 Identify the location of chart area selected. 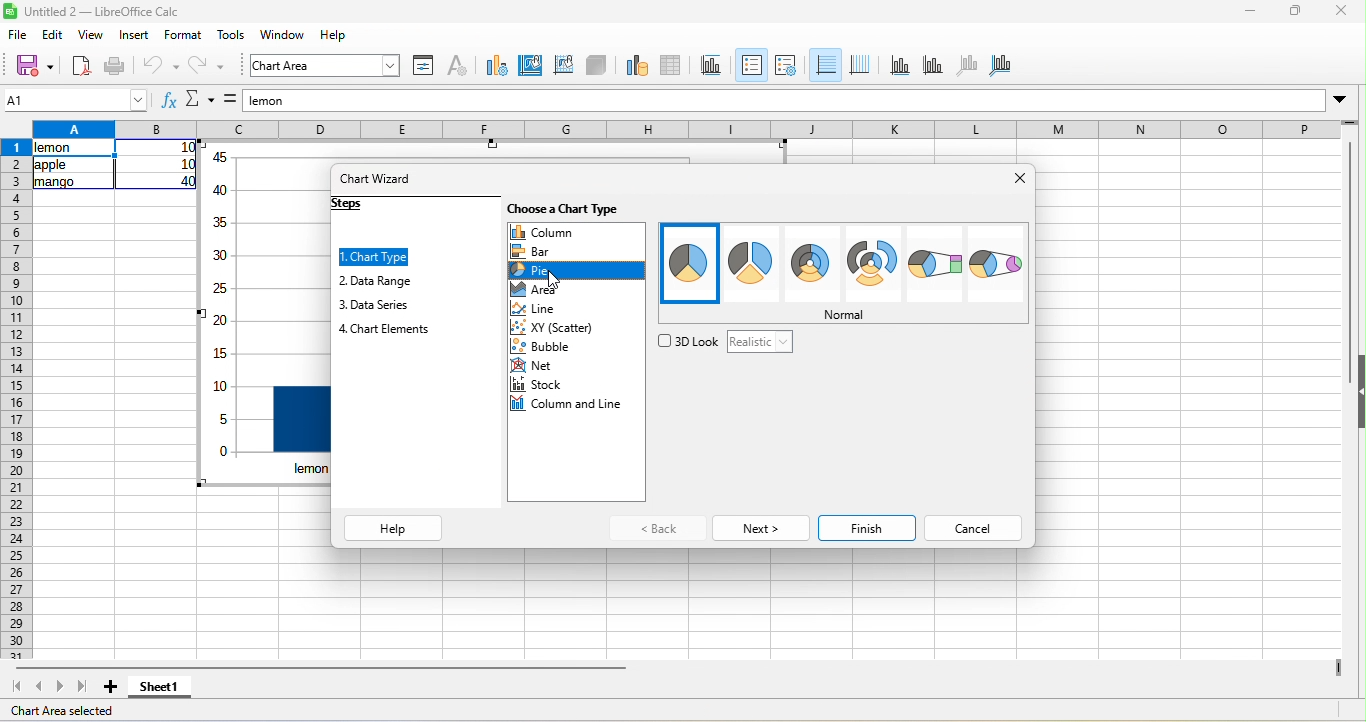
(66, 712).